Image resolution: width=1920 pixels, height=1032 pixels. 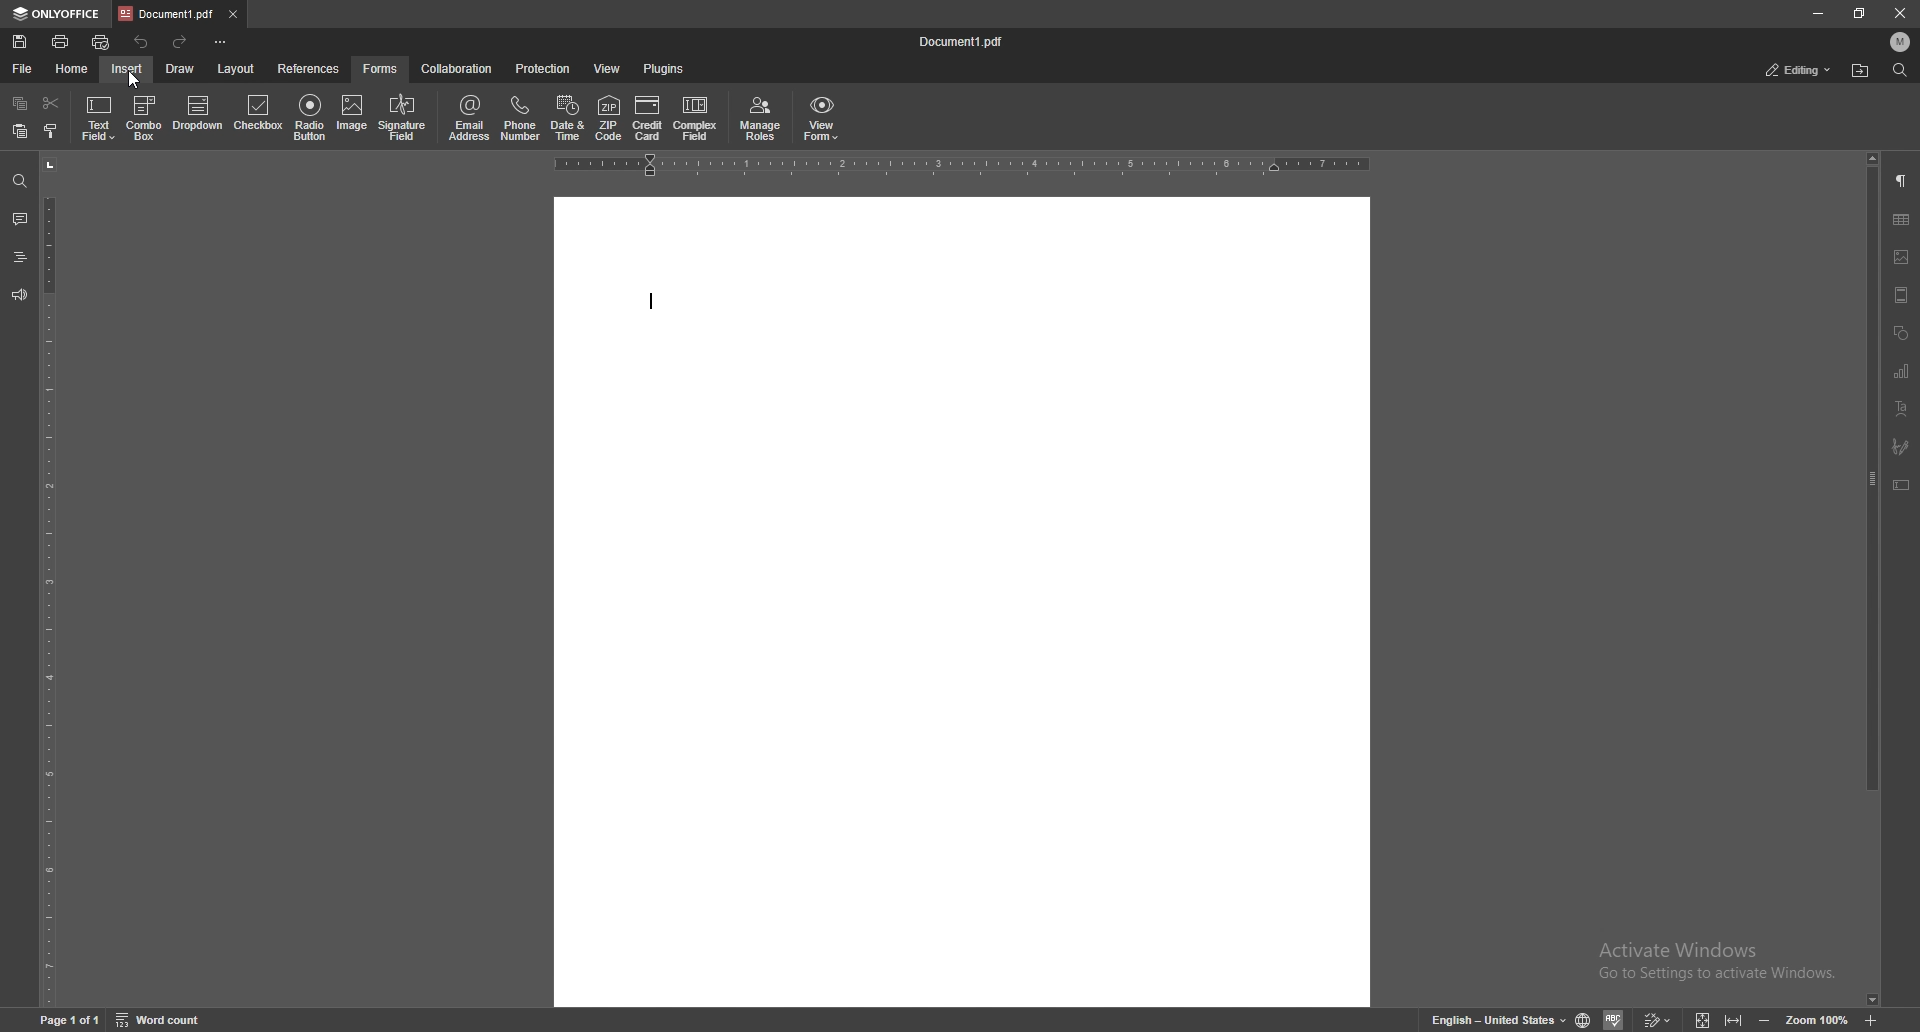 I want to click on customize toolbar, so click(x=219, y=40).